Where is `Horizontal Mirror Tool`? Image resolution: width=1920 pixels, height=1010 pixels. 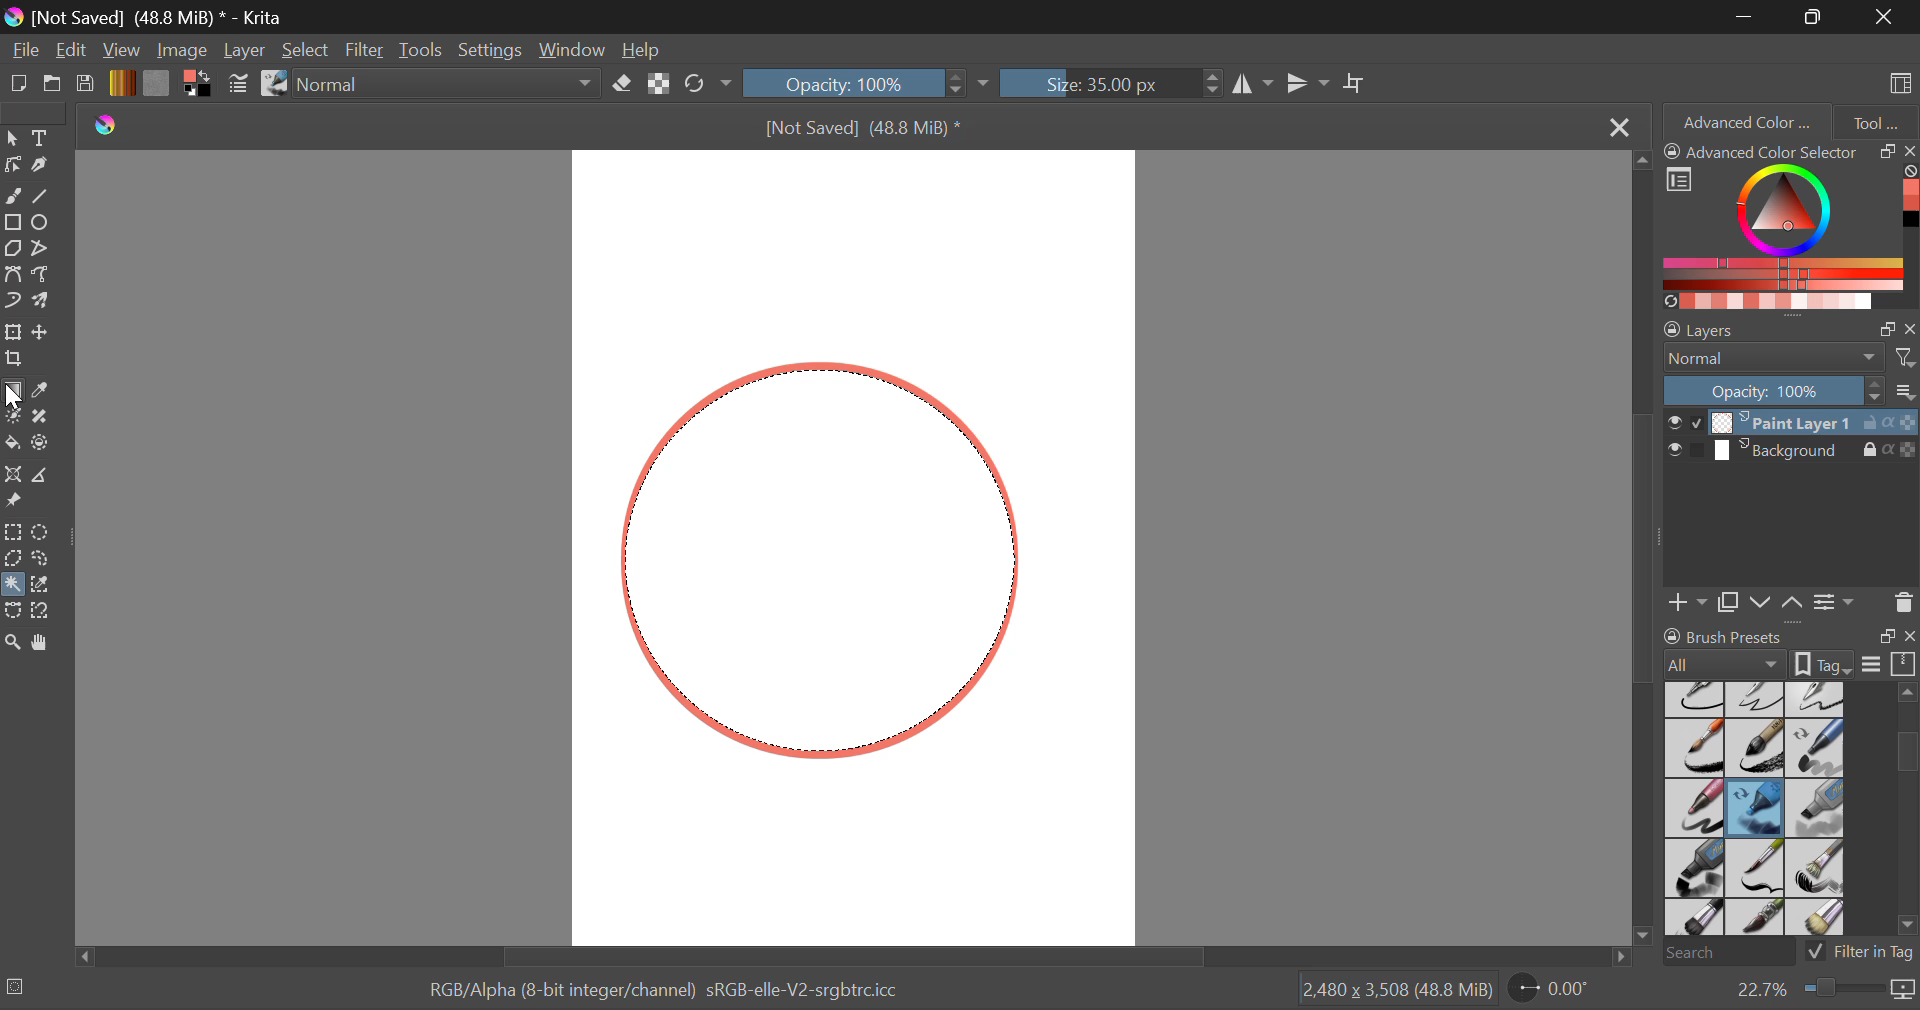 Horizontal Mirror Tool is located at coordinates (1252, 83).